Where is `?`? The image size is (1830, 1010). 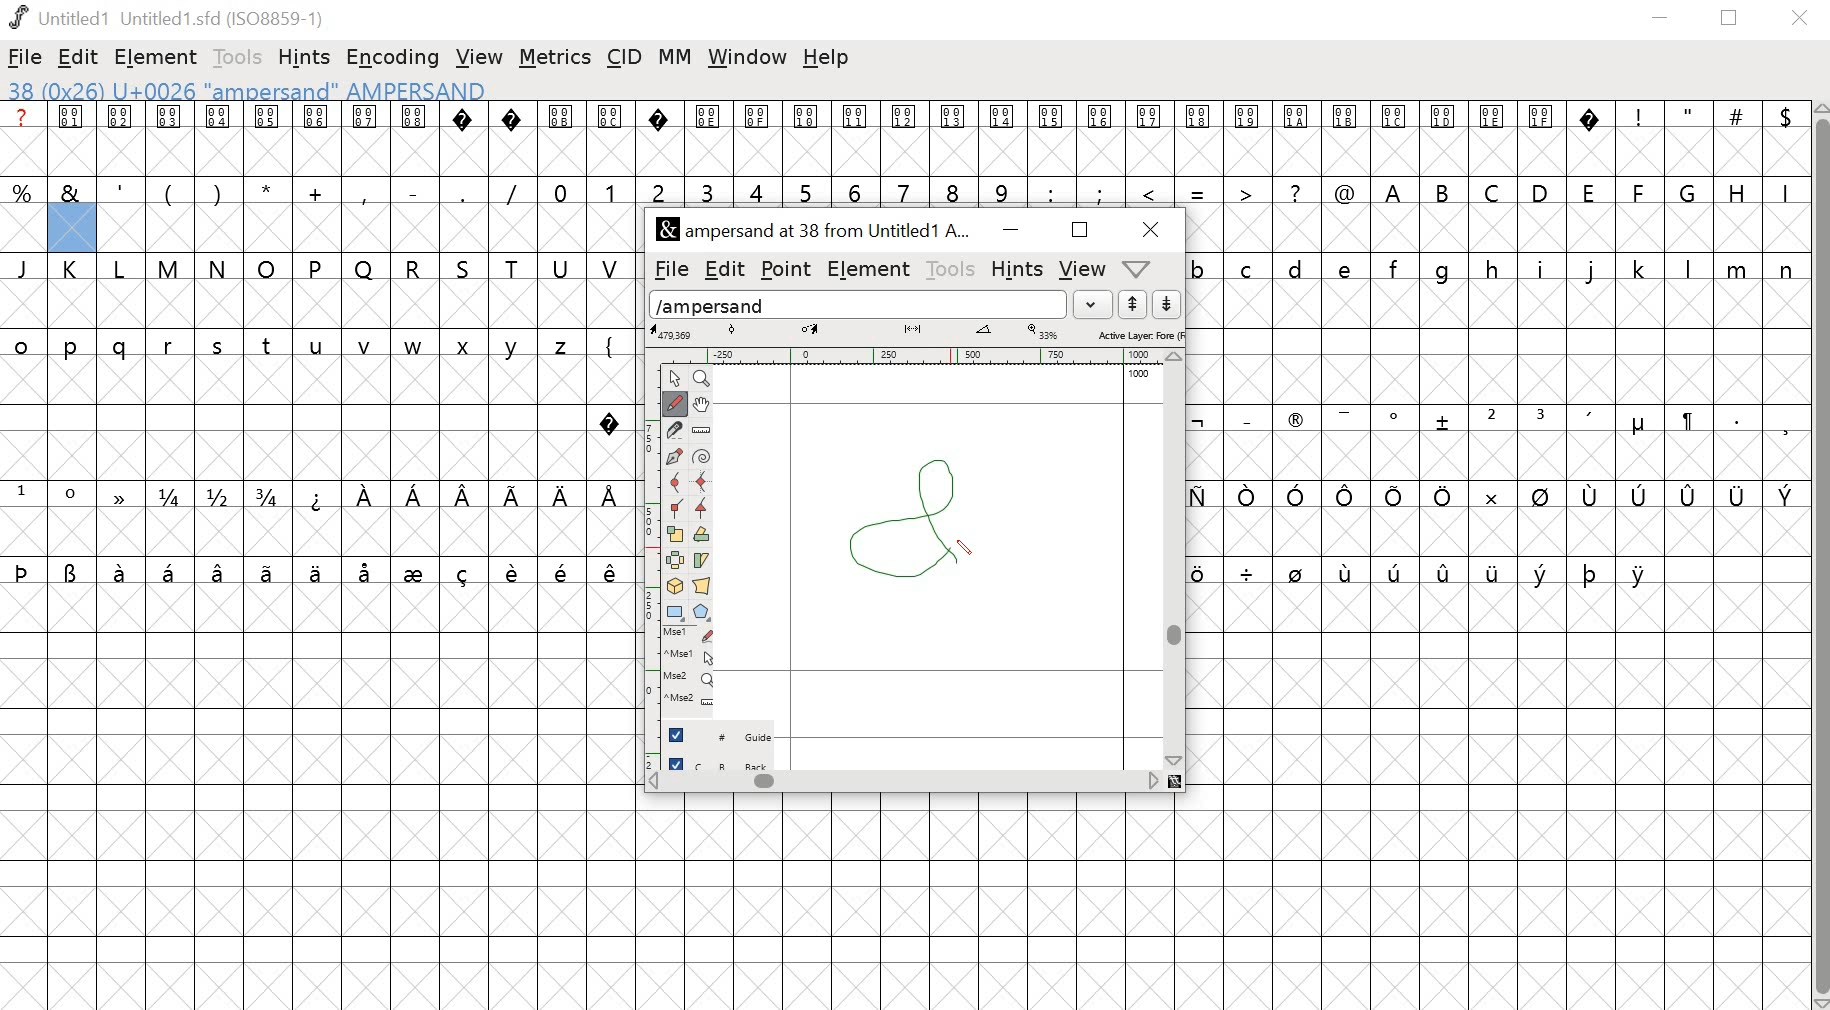
? is located at coordinates (513, 139).